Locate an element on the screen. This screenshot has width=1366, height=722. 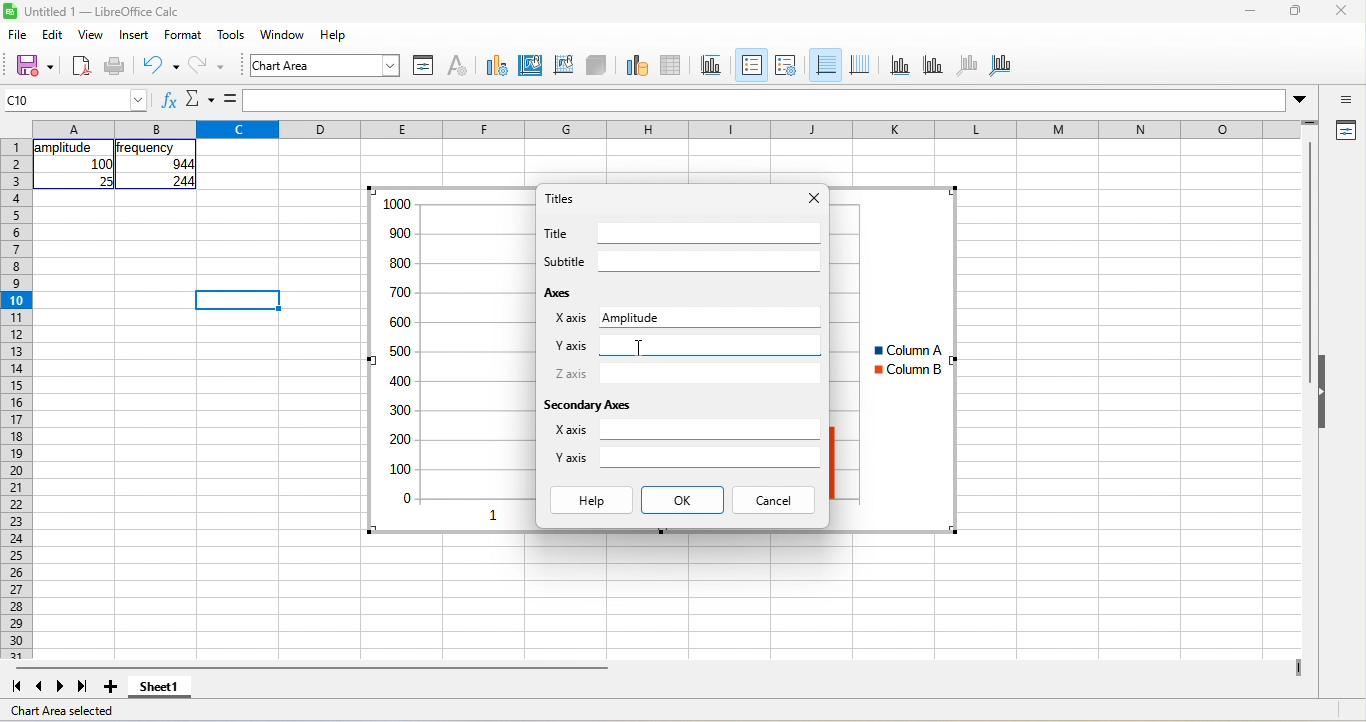
file is located at coordinates (18, 34).